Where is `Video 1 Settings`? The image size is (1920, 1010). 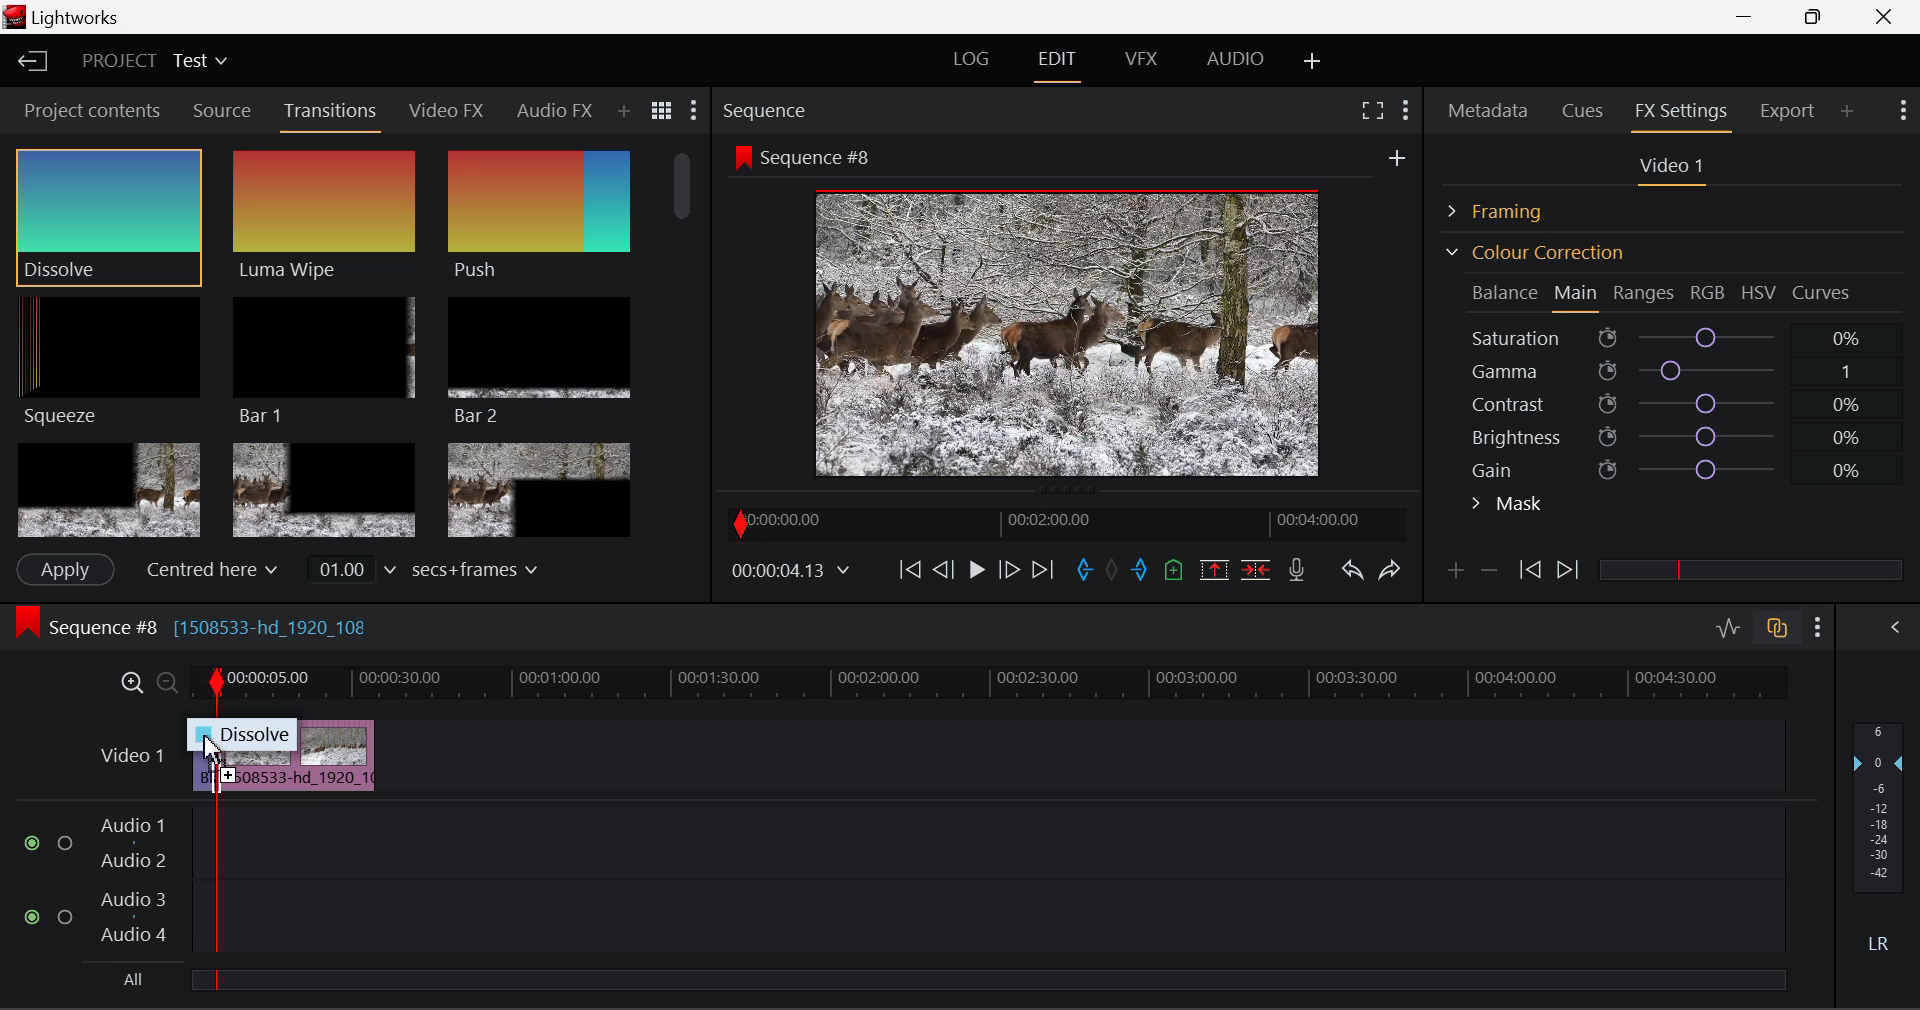 Video 1 Settings is located at coordinates (1675, 170).